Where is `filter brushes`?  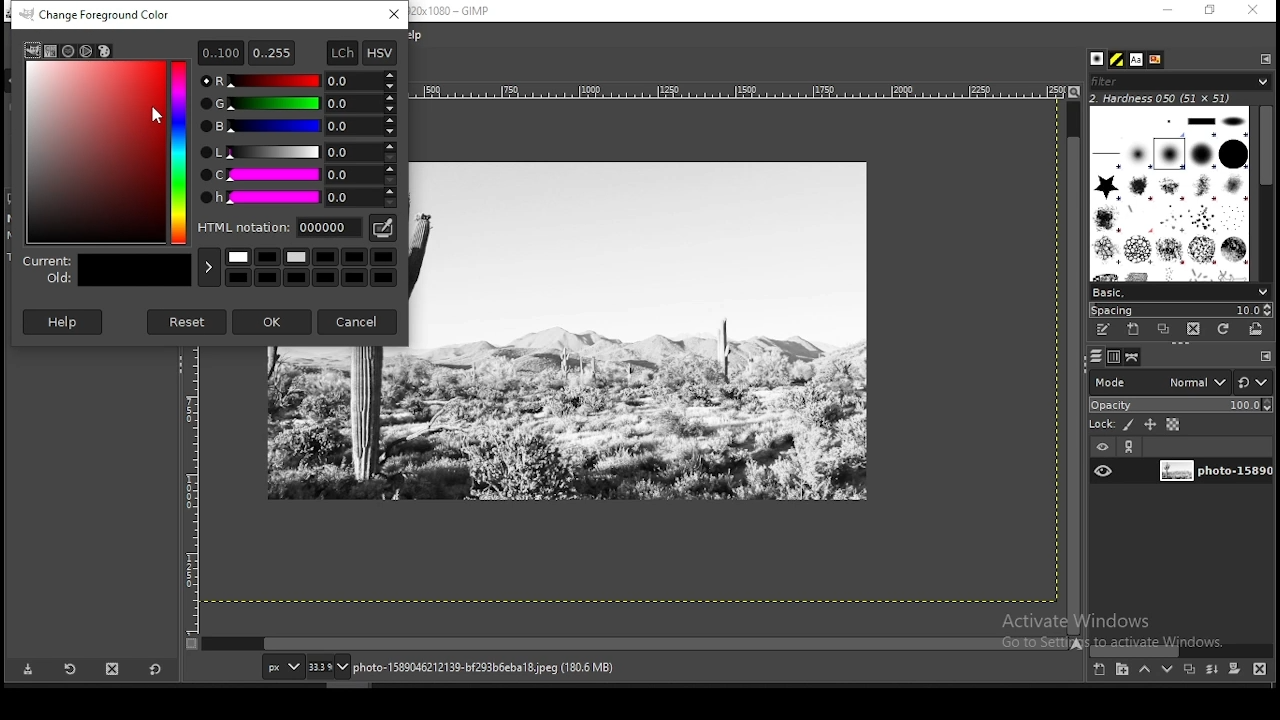
filter brushes is located at coordinates (1180, 81).